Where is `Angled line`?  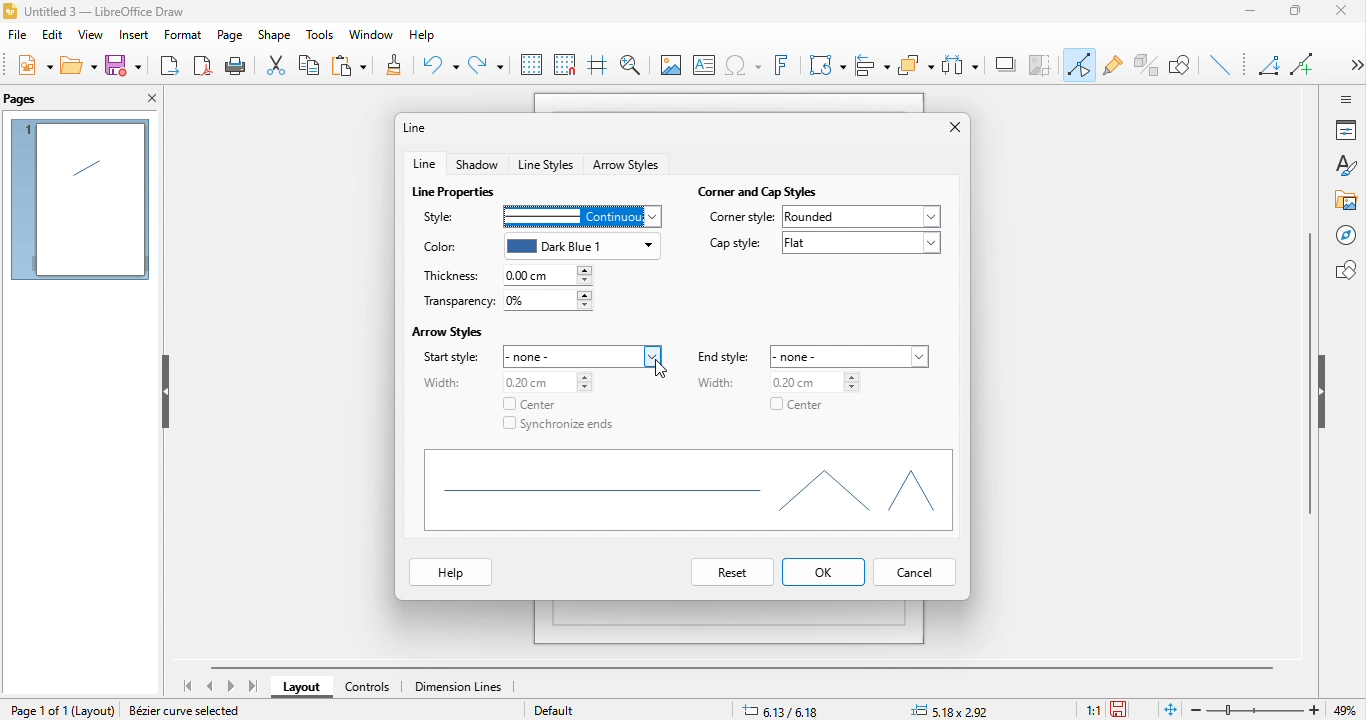 Angled line is located at coordinates (1272, 68).